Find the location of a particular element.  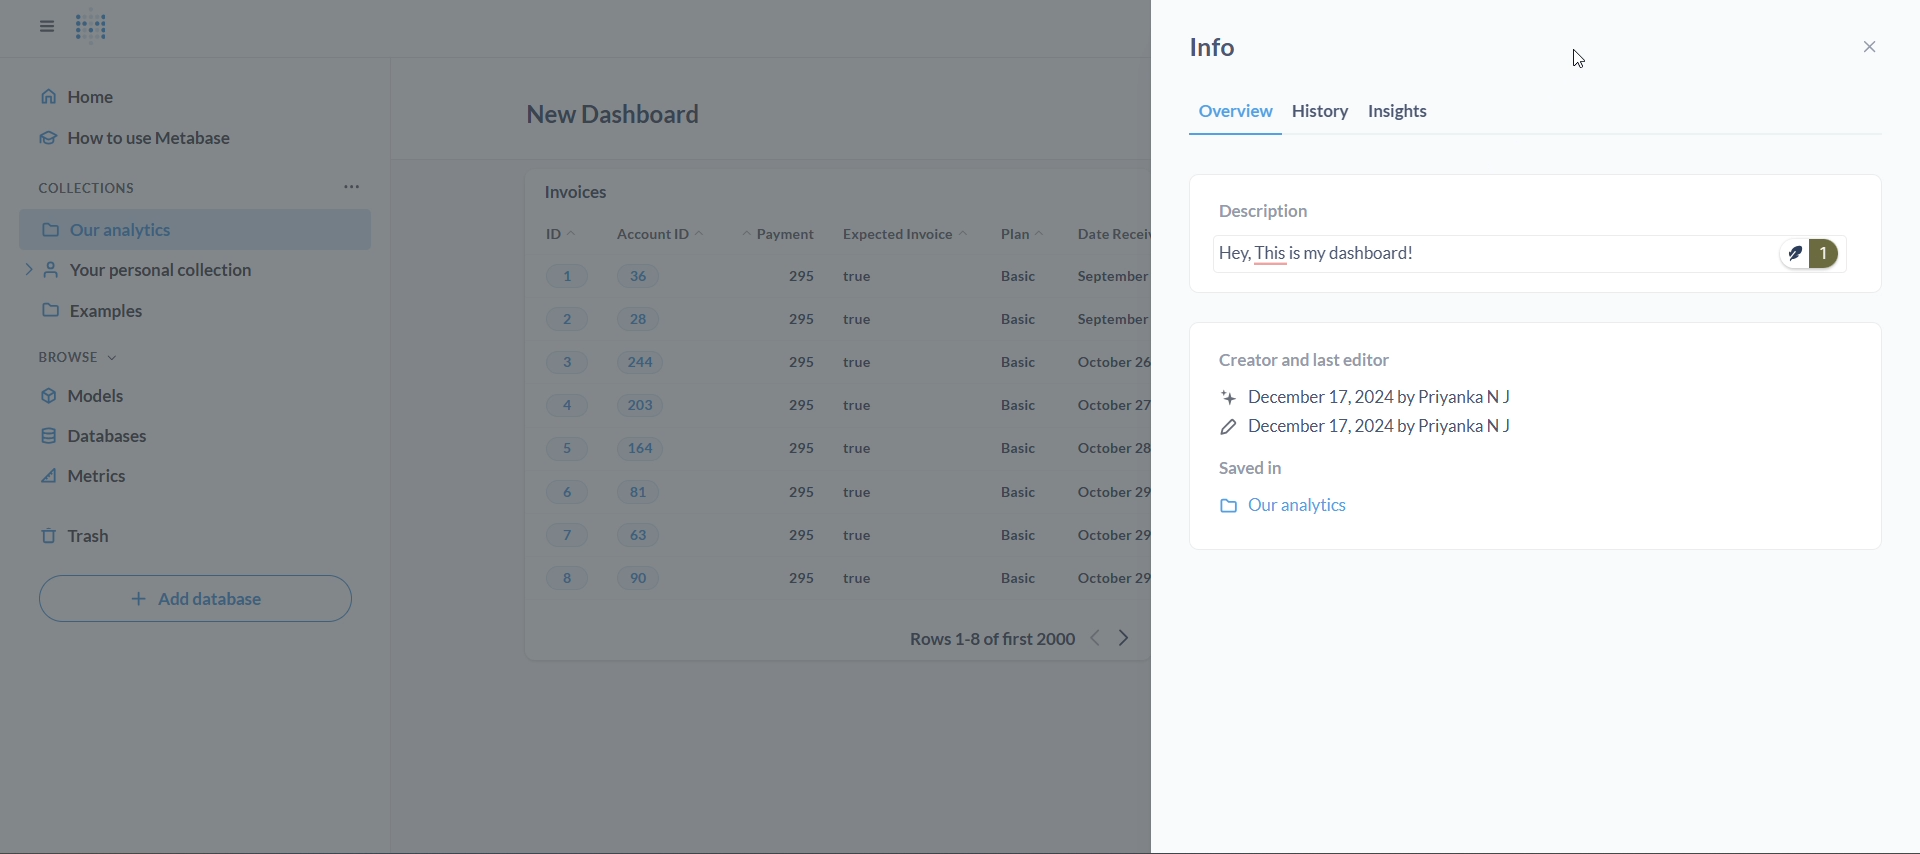

Basic is located at coordinates (1019, 492).